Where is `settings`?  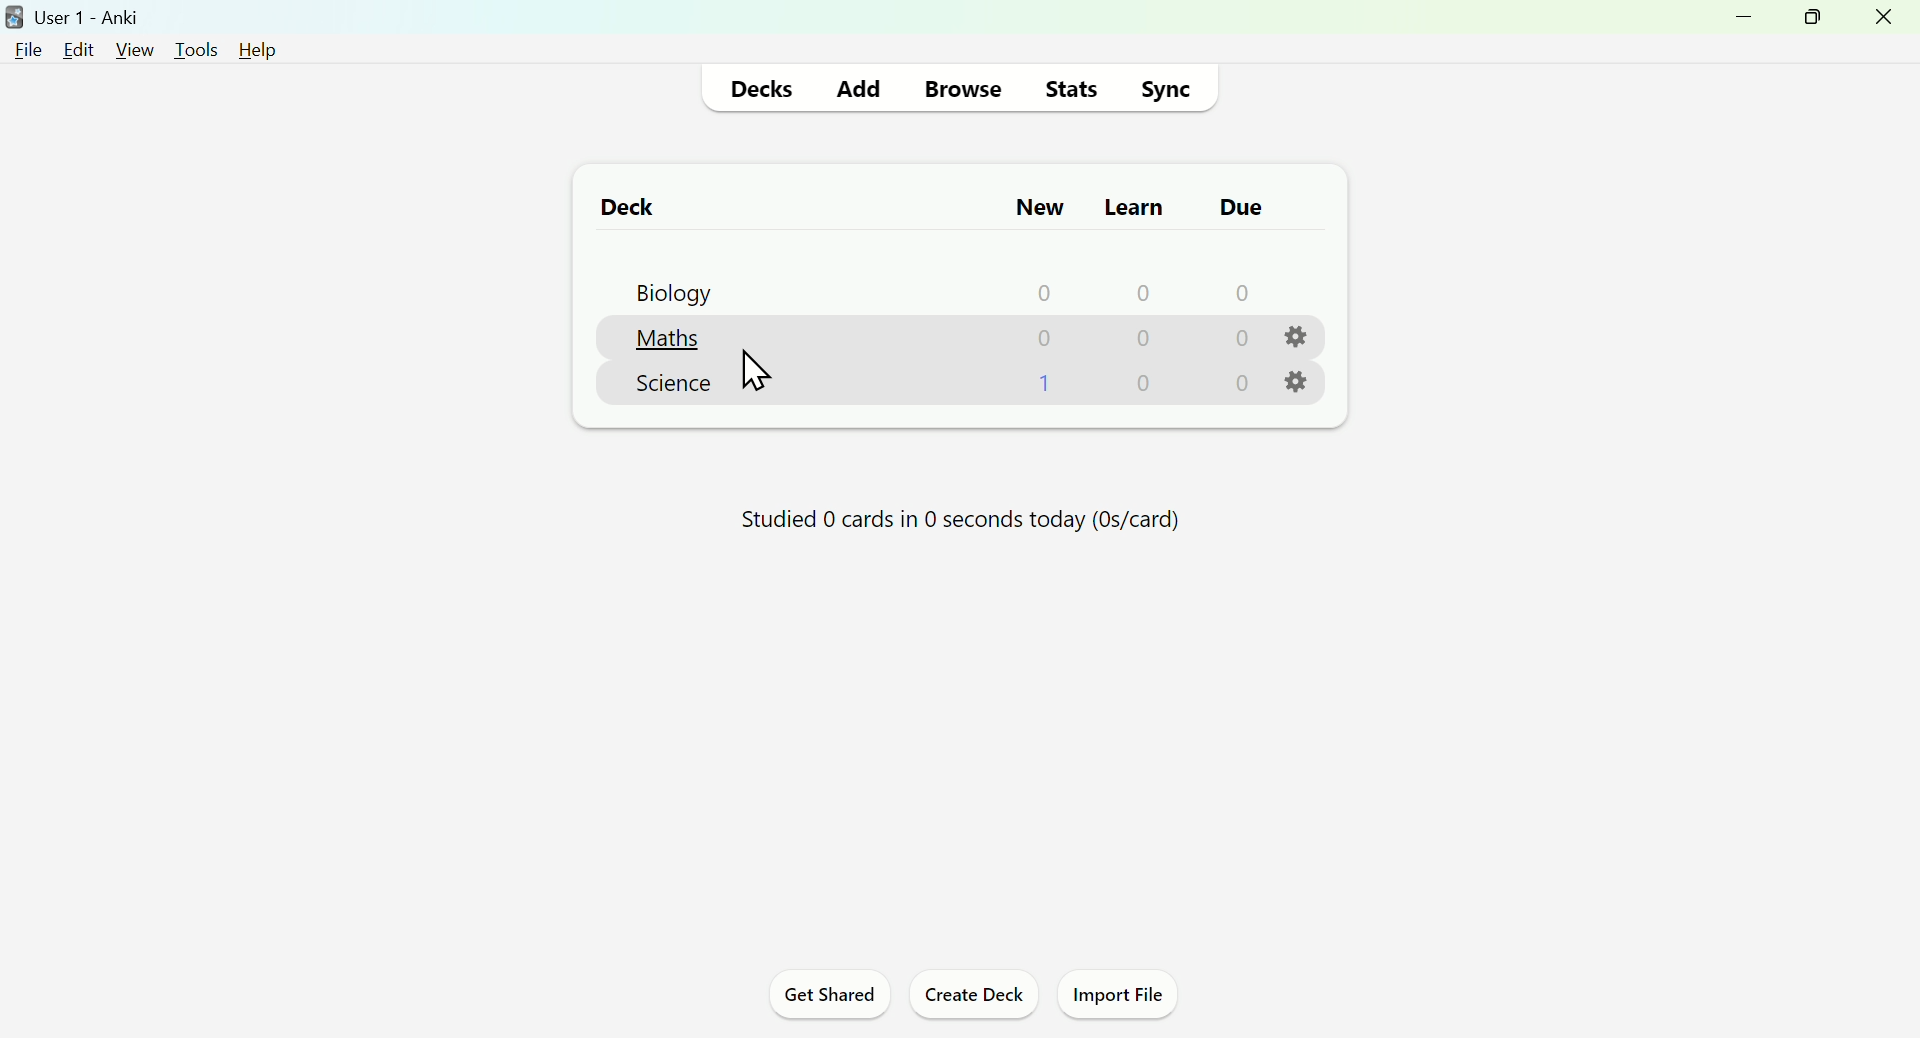 settings is located at coordinates (1308, 339).